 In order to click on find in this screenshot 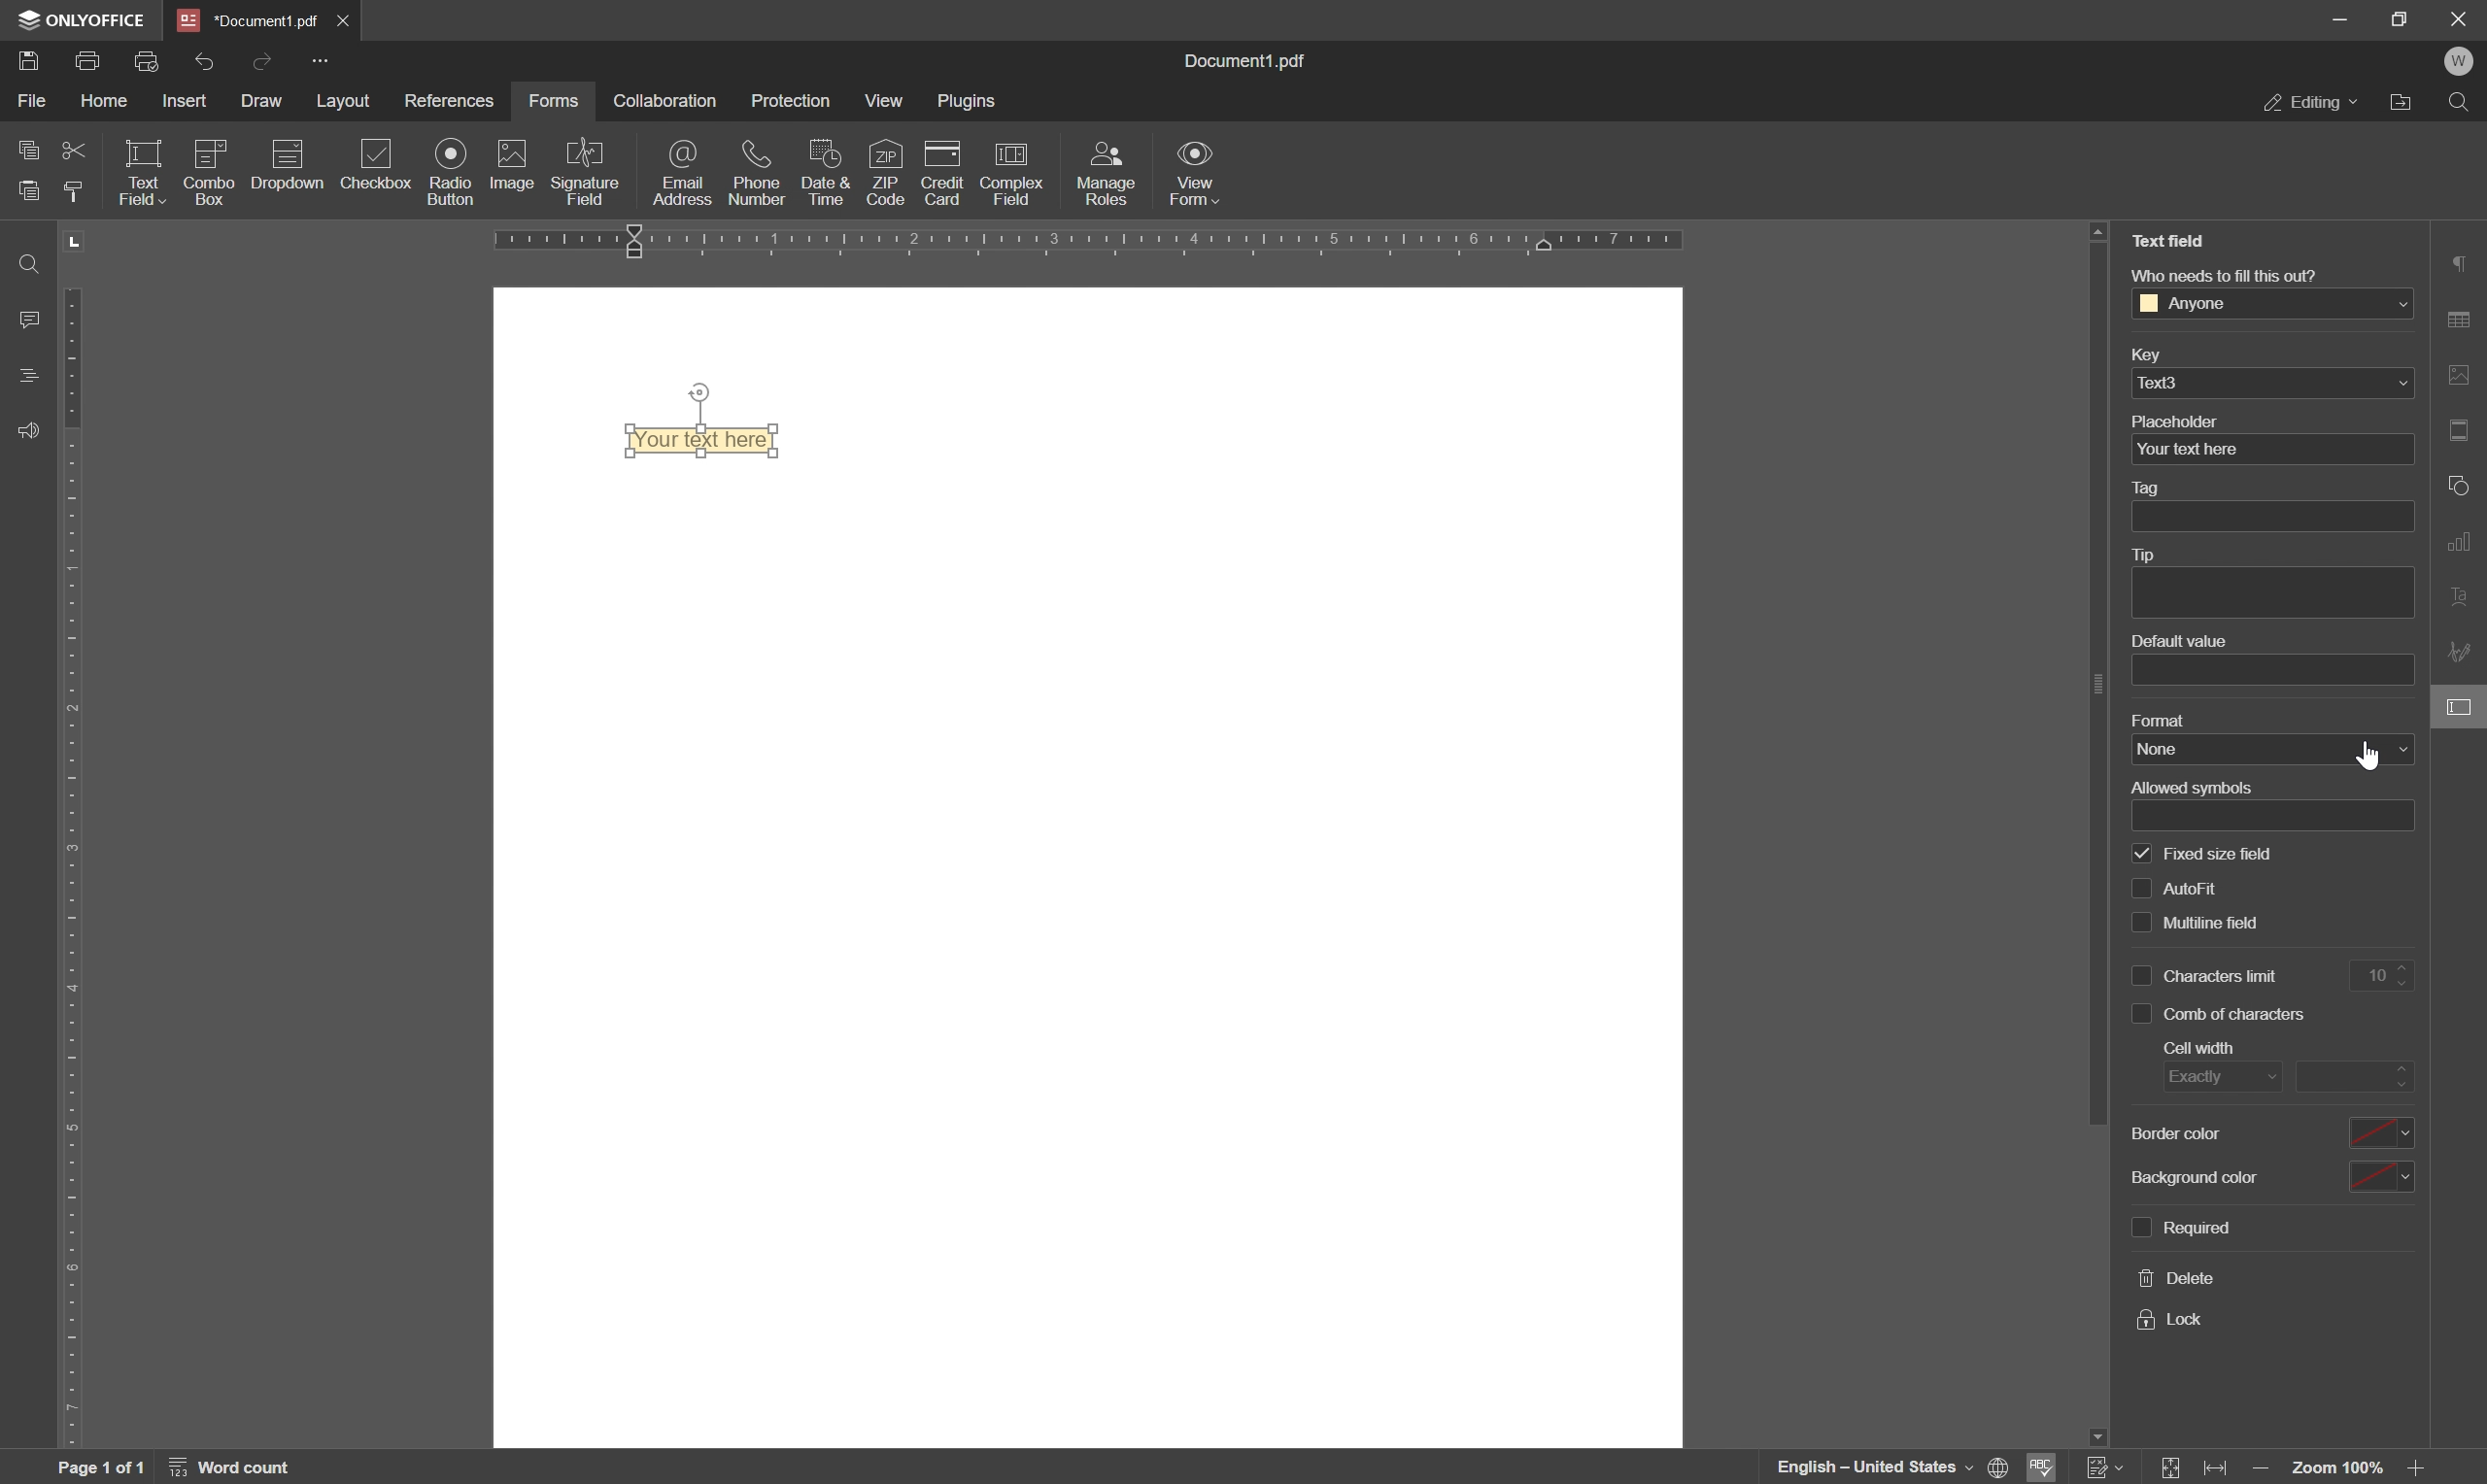, I will do `click(23, 261)`.